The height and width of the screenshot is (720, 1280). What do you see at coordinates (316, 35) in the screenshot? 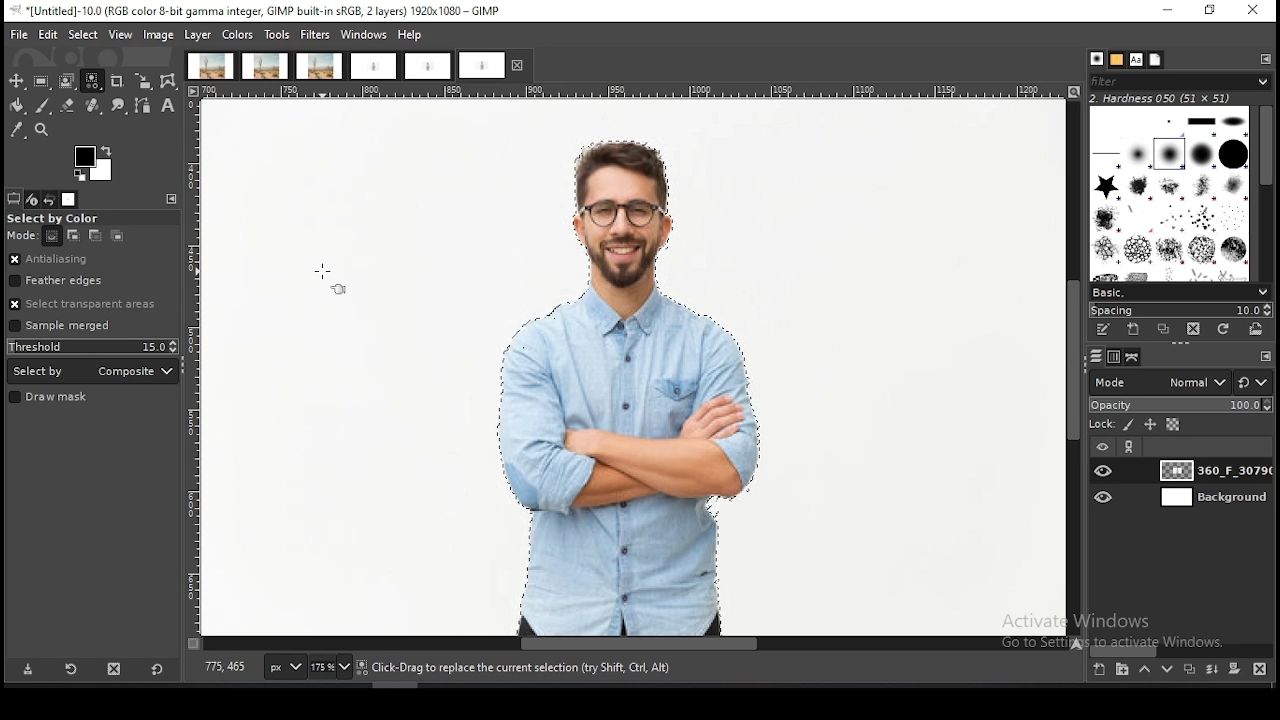
I see `filters` at bounding box center [316, 35].